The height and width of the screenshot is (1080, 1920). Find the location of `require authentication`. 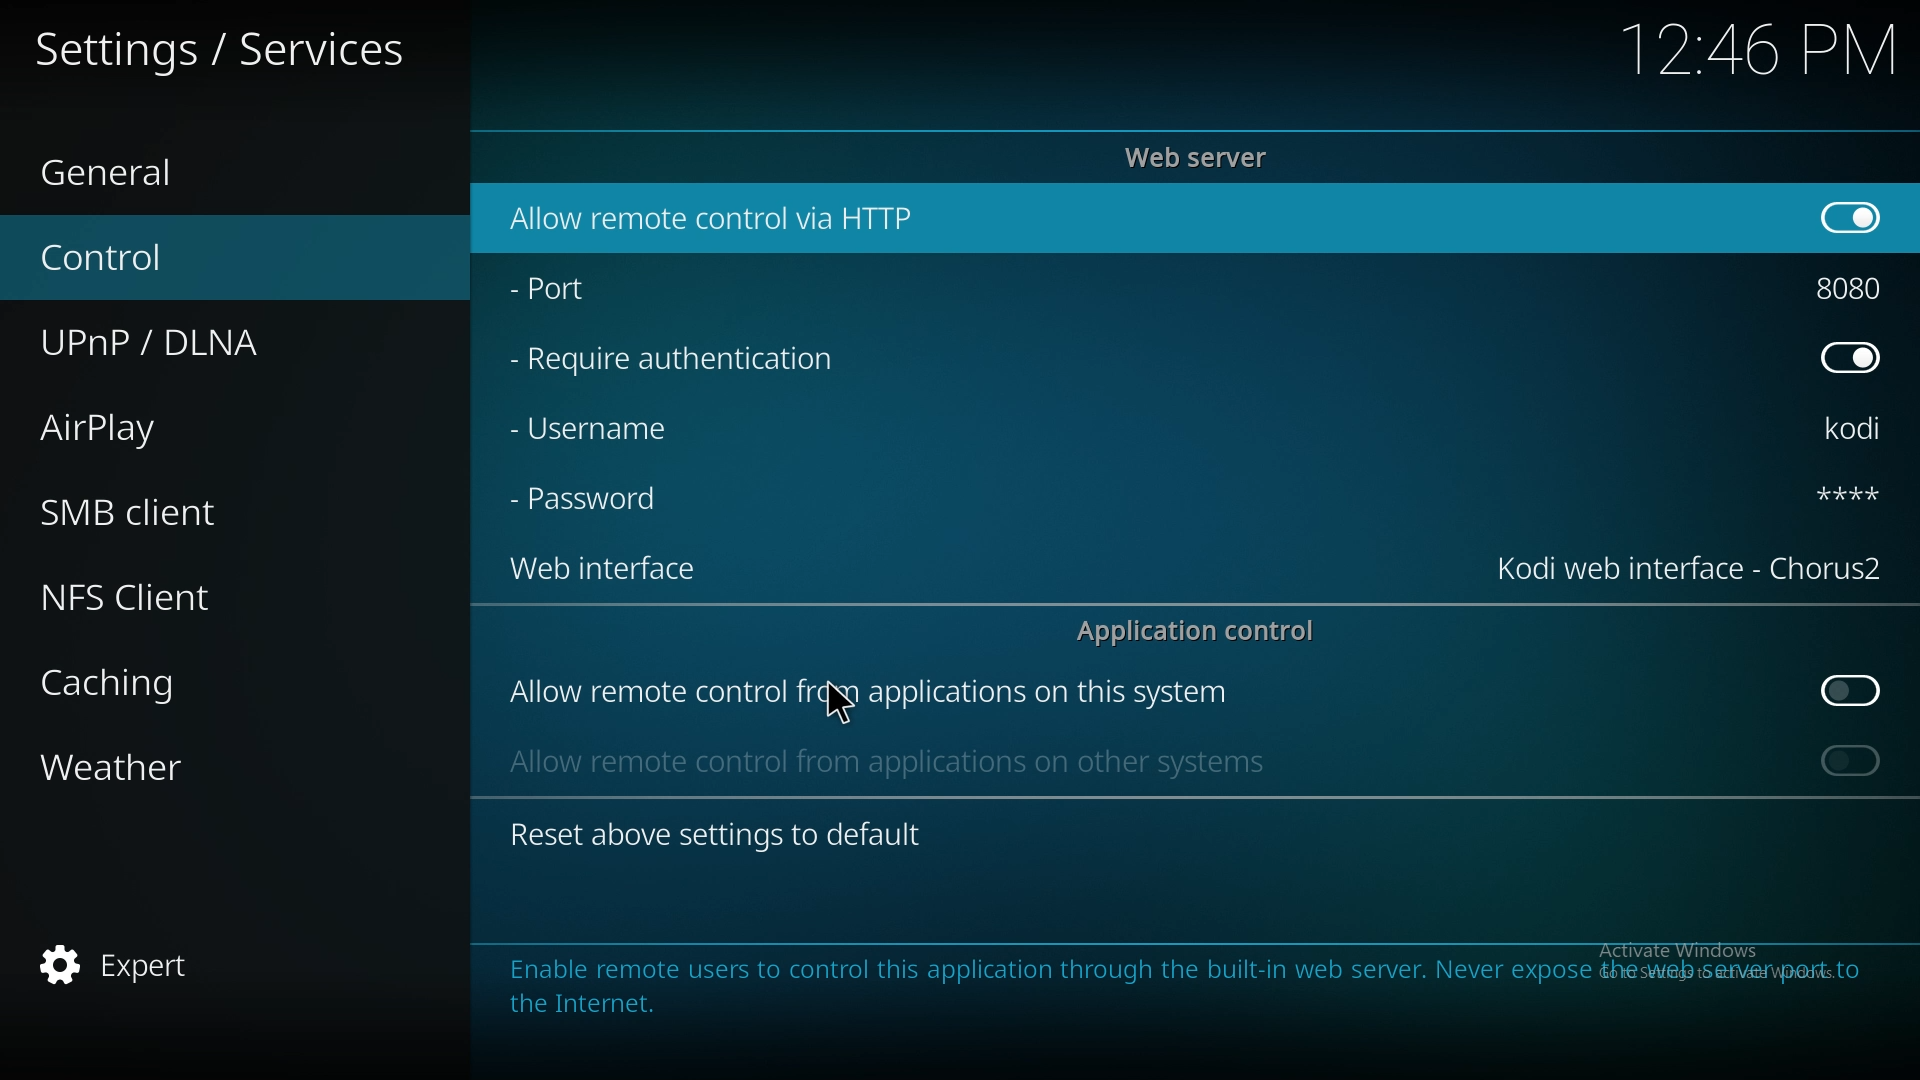

require authentication is located at coordinates (675, 360).